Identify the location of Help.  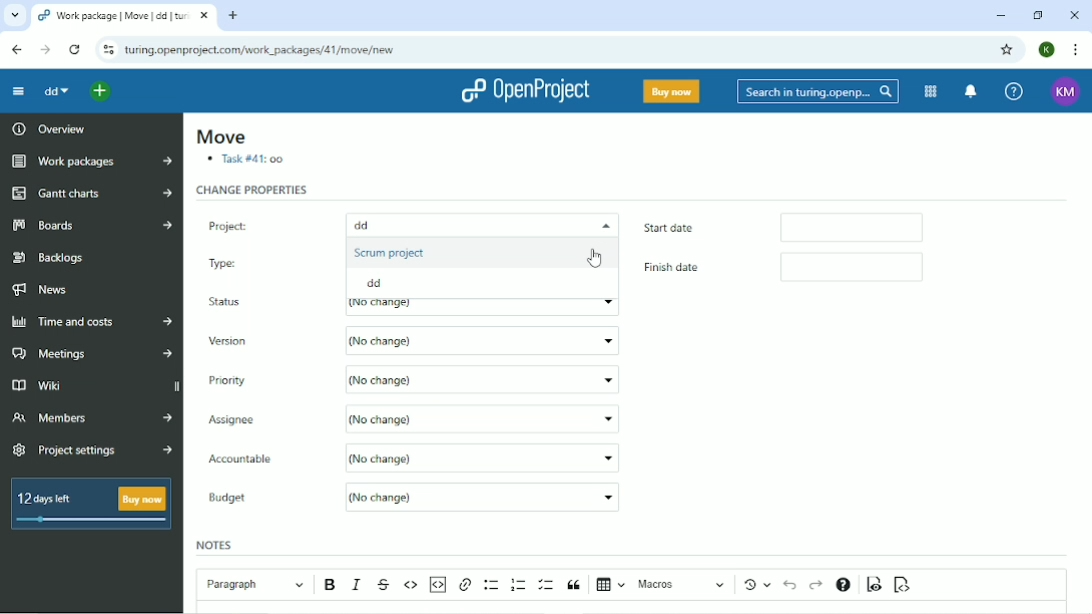
(1014, 90).